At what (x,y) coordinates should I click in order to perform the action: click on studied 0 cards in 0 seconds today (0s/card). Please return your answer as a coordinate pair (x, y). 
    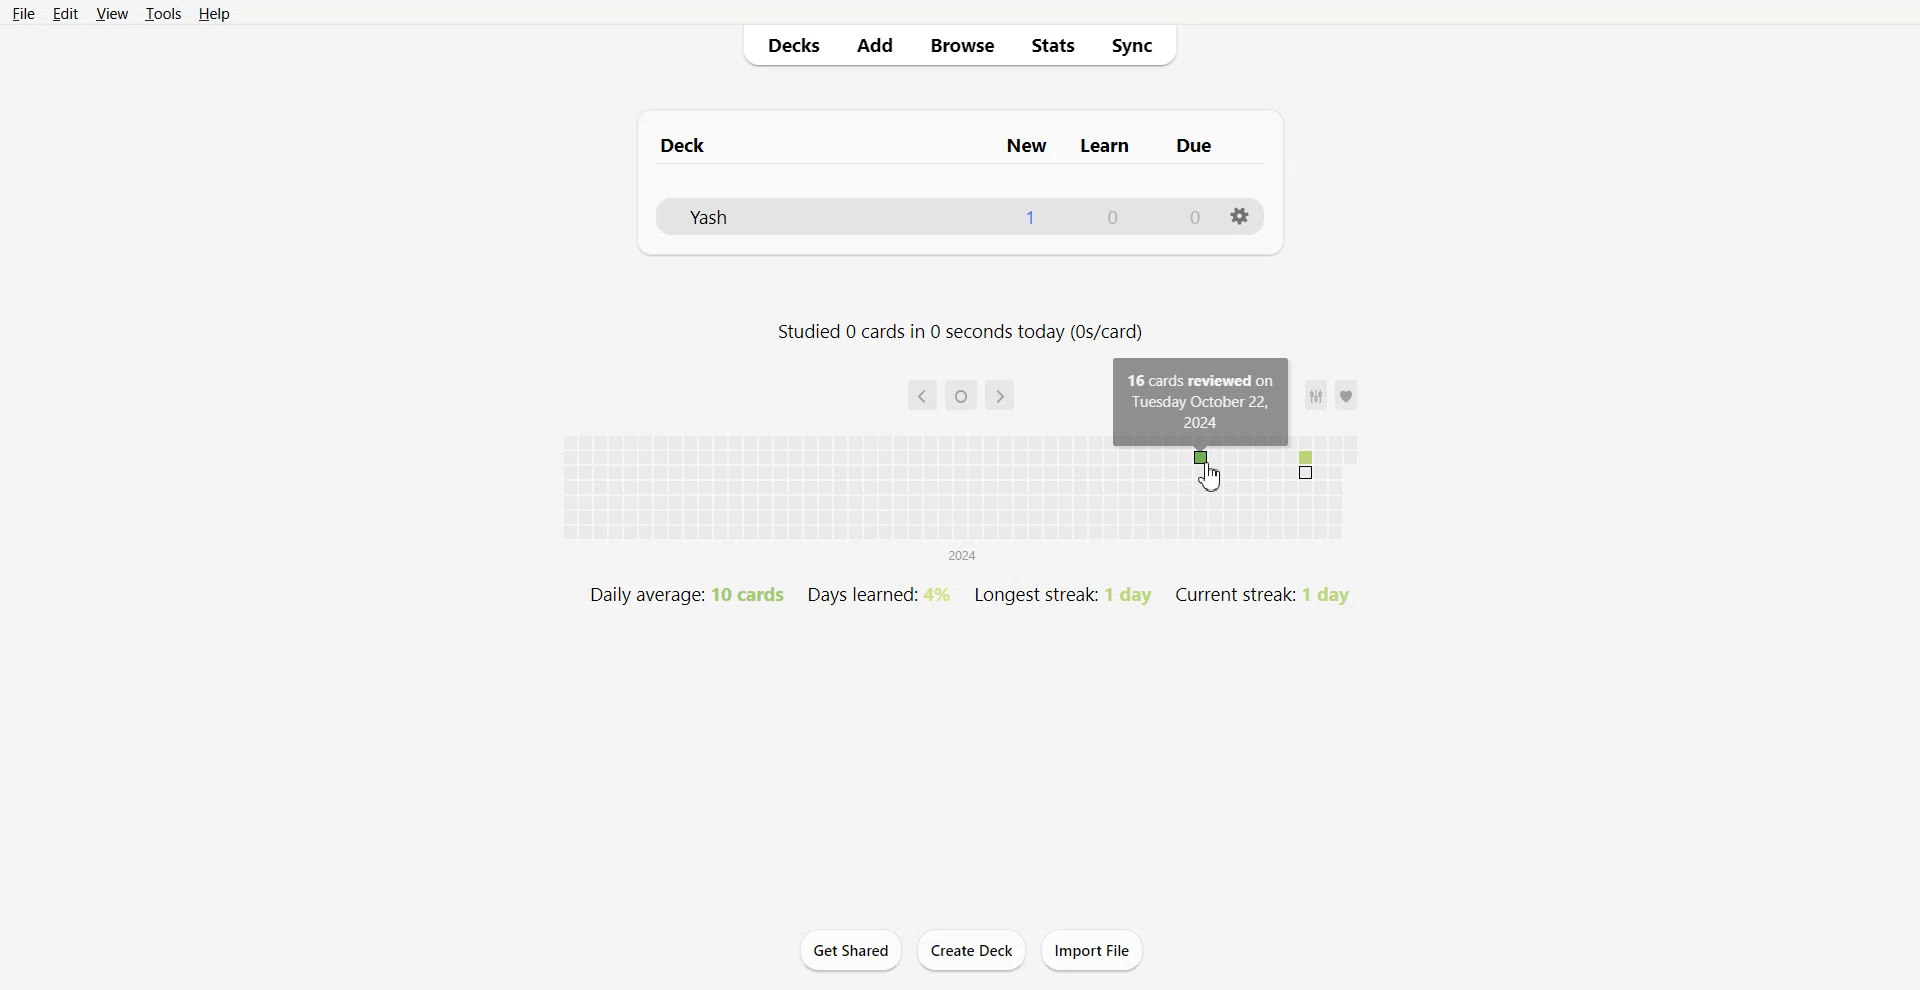
    Looking at the image, I should click on (961, 332).